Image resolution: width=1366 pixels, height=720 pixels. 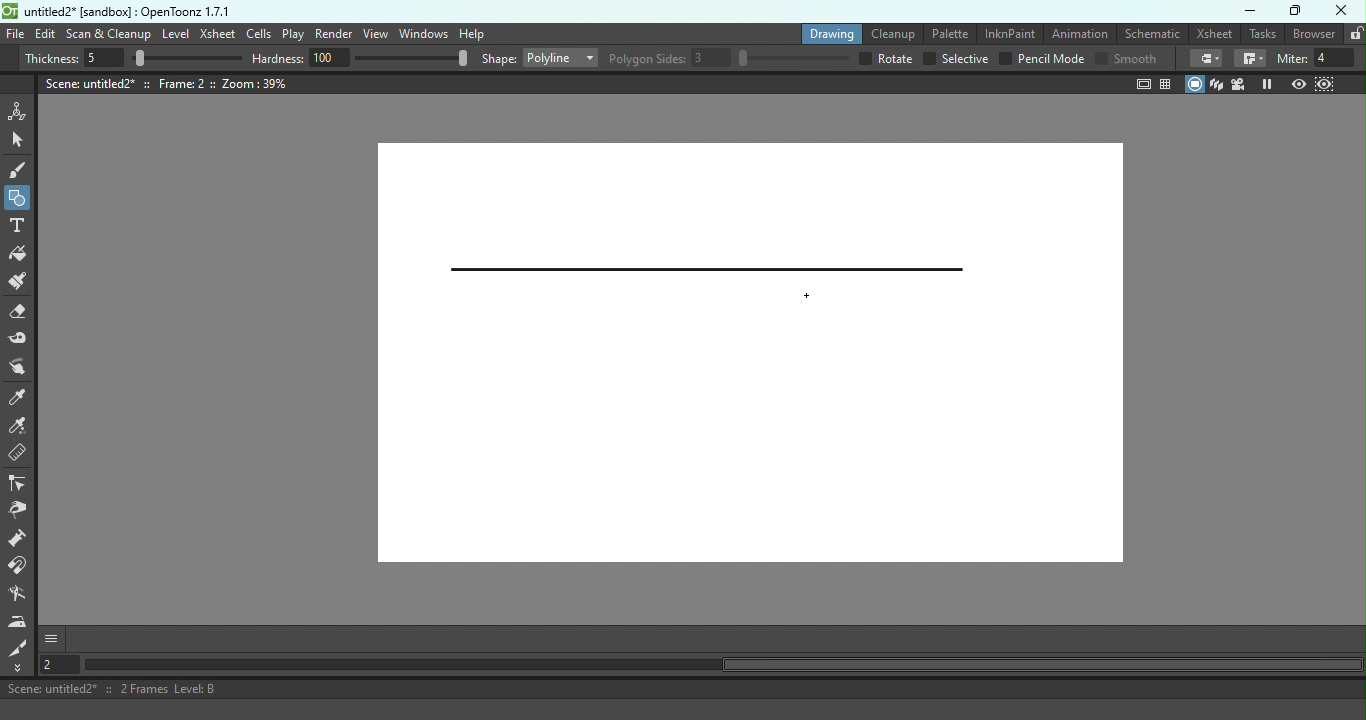 What do you see at coordinates (946, 34) in the screenshot?
I see `Palette` at bounding box center [946, 34].